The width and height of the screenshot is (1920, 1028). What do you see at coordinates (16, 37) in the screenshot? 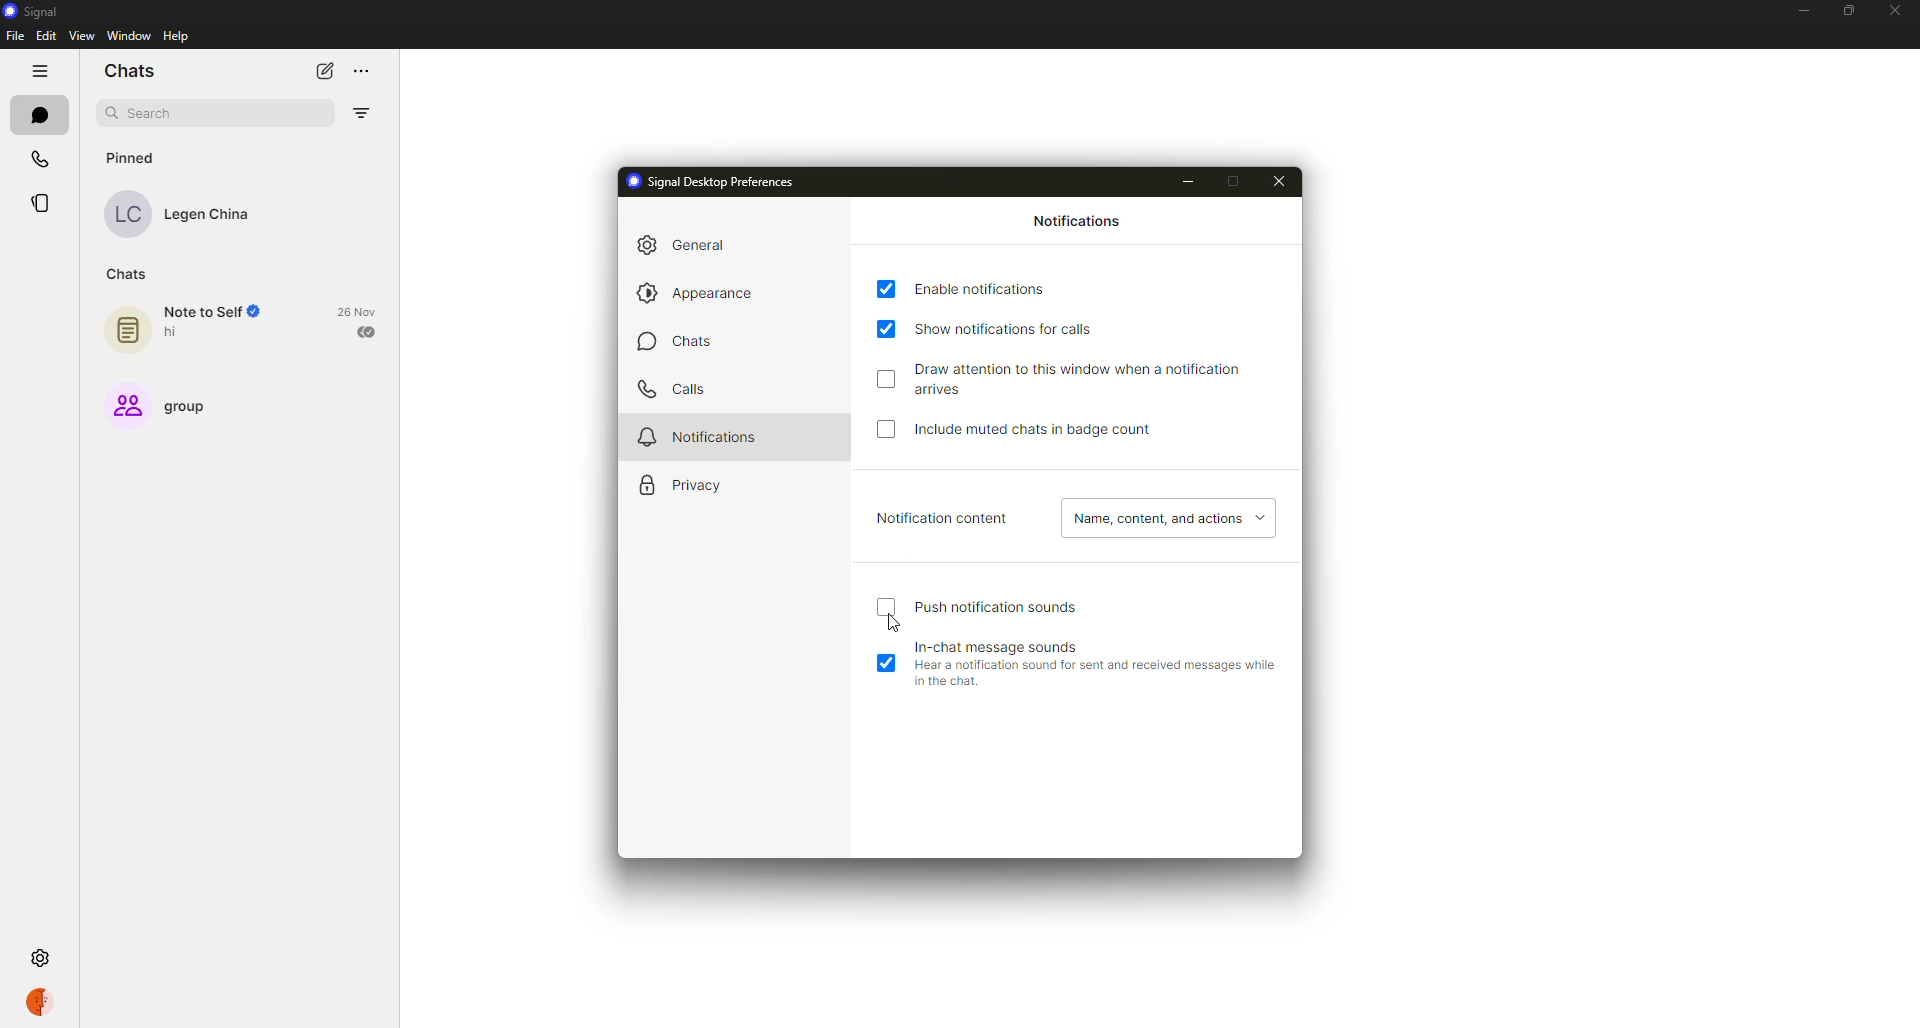
I see `file` at bounding box center [16, 37].